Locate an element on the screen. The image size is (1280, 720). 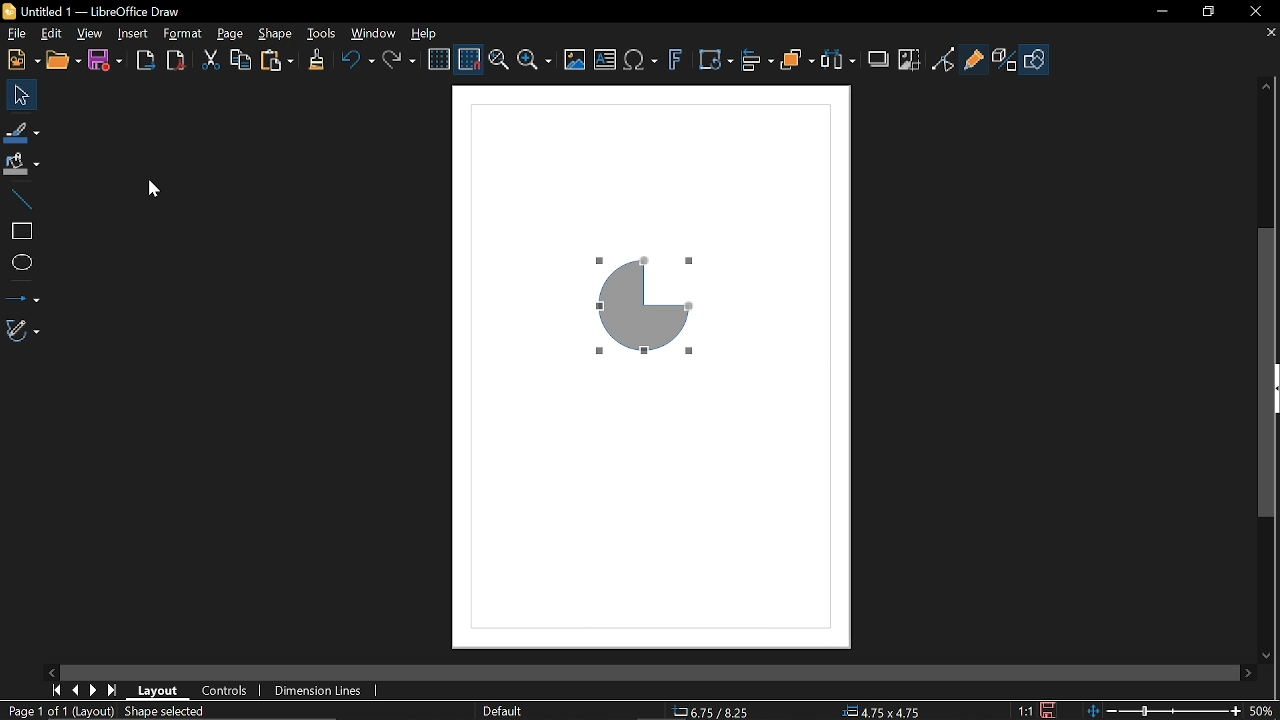
Last page is located at coordinates (115, 689).